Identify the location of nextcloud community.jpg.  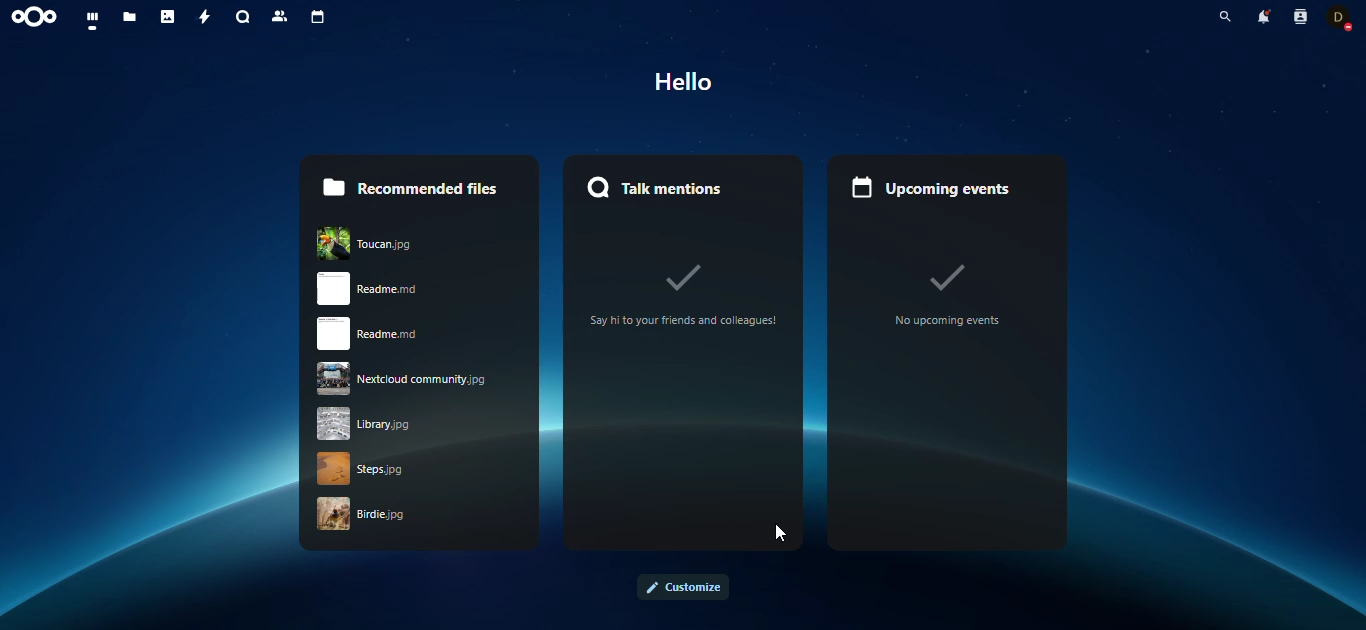
(404, 378).